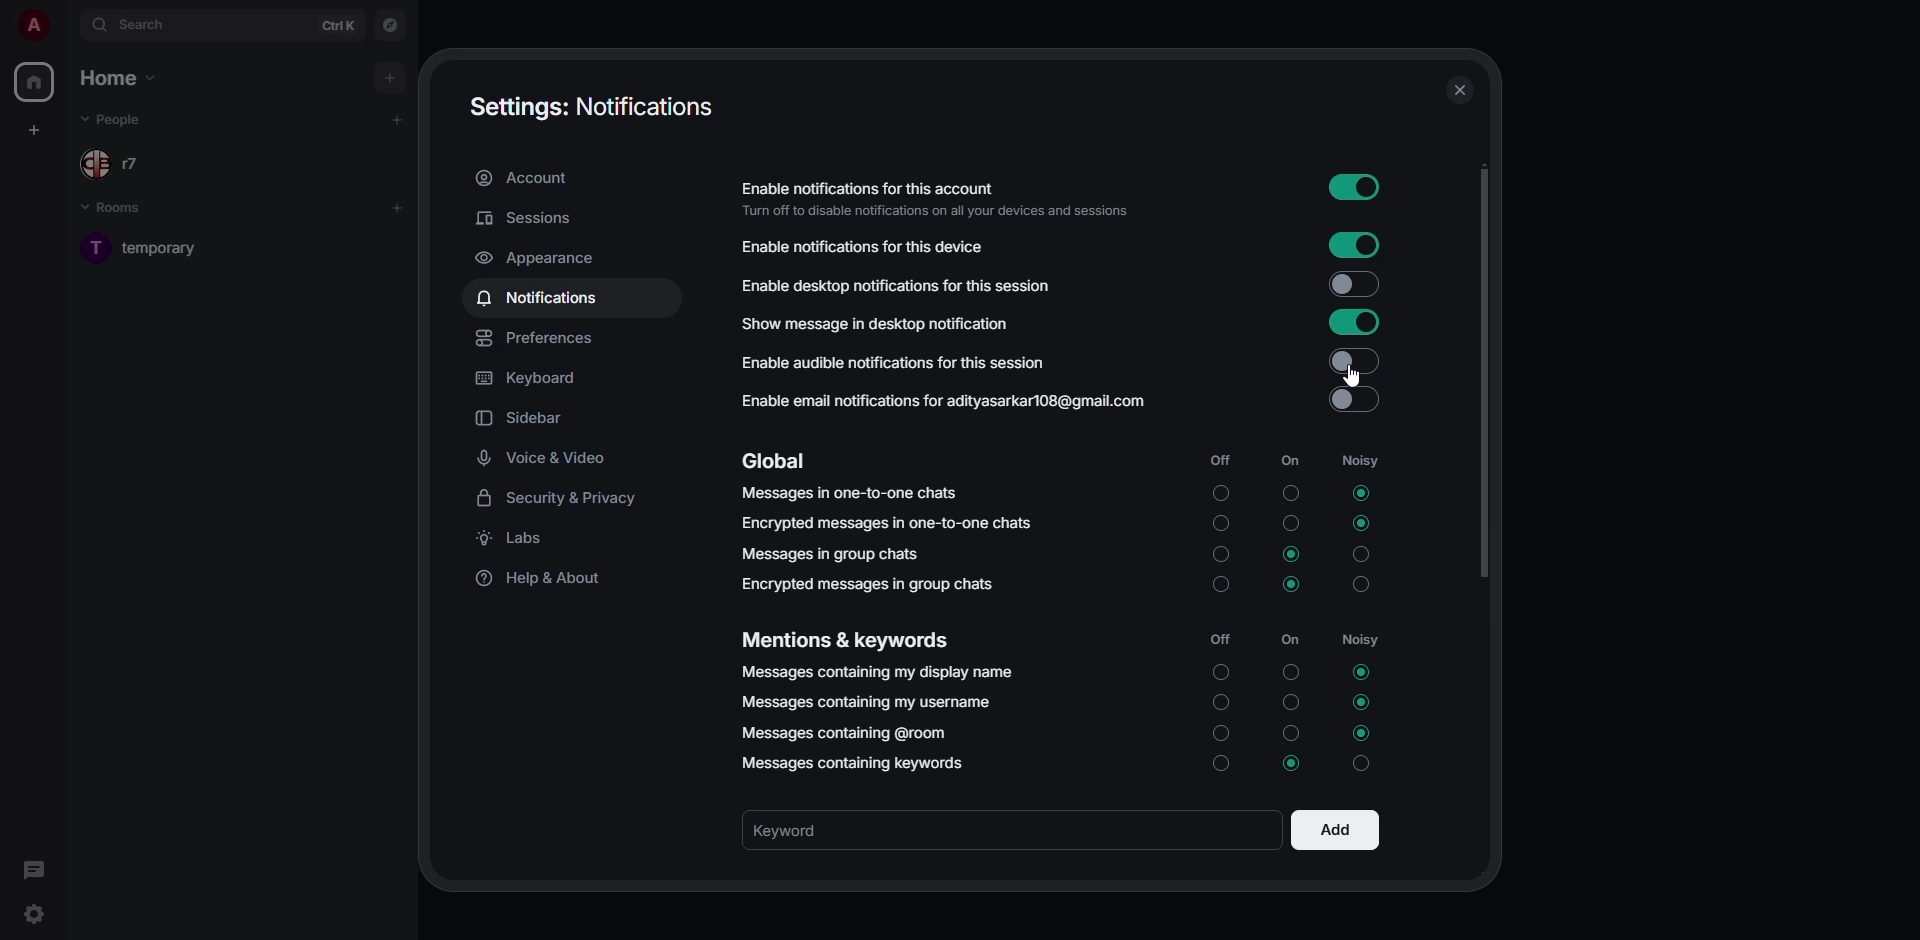 The width and height of the screenshot is (1920, 940). I want to click on expand, so click(68, 26).